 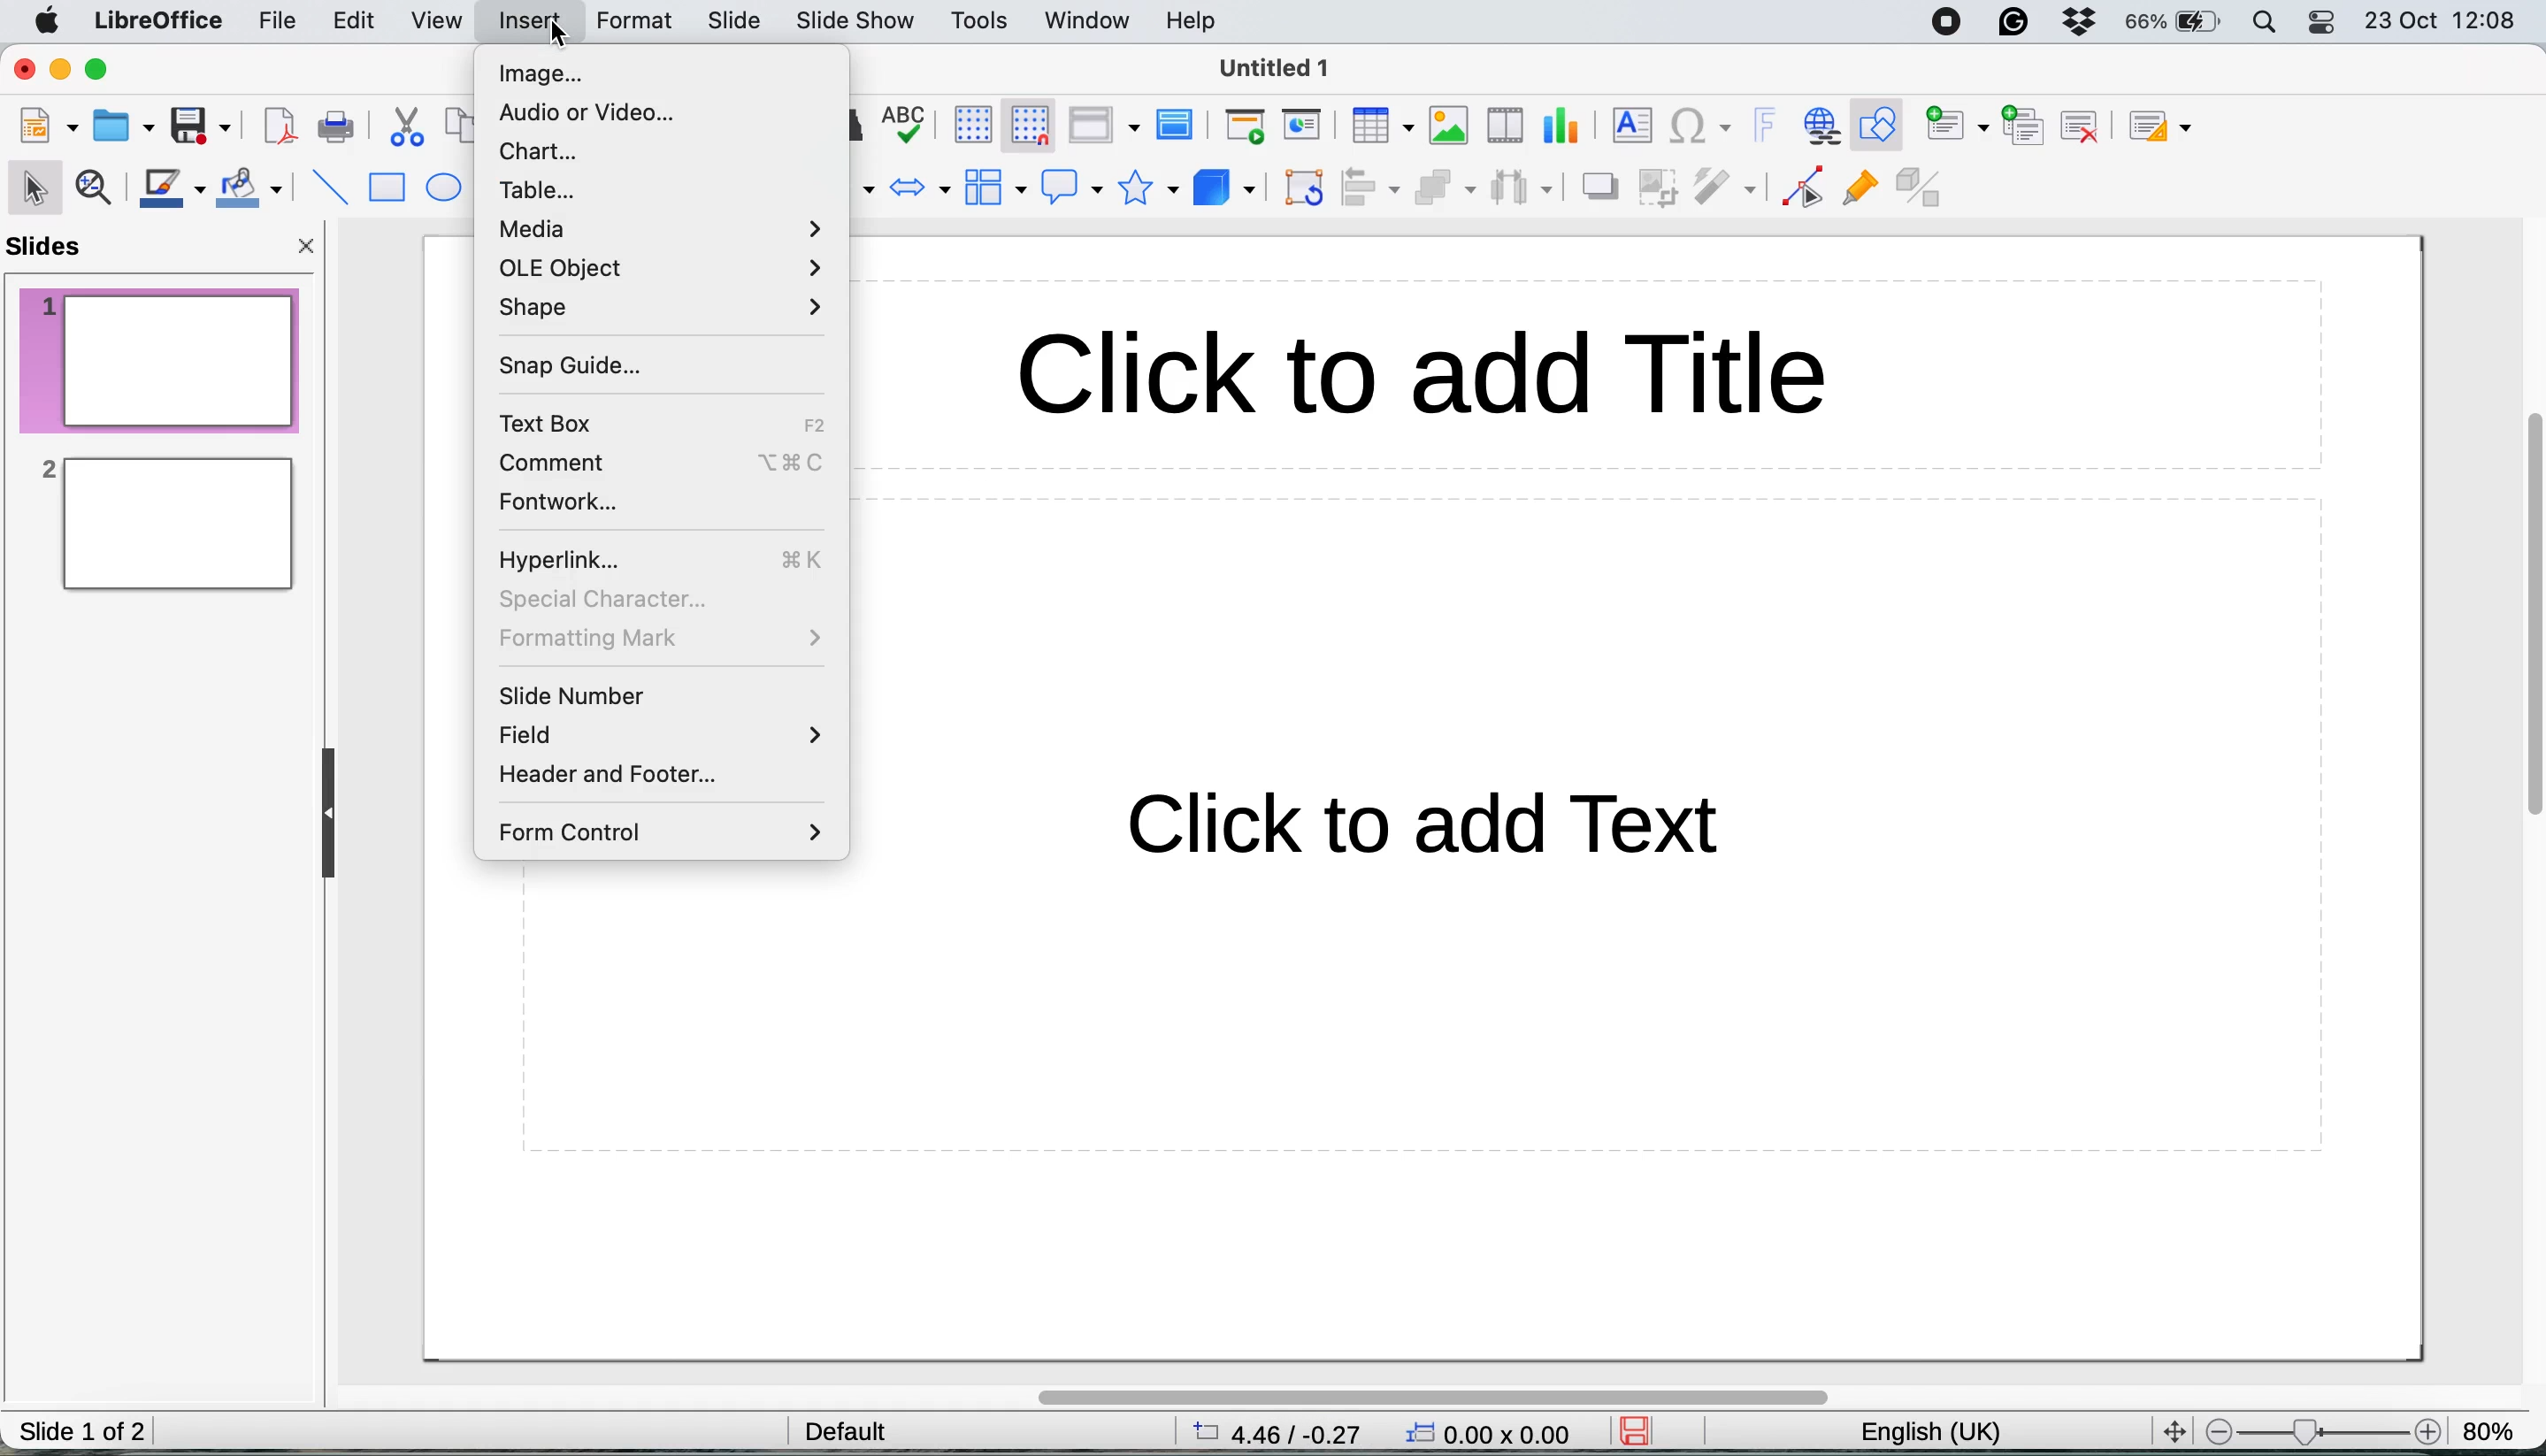 I want to click on slide 2, so click(x=163, y=524).